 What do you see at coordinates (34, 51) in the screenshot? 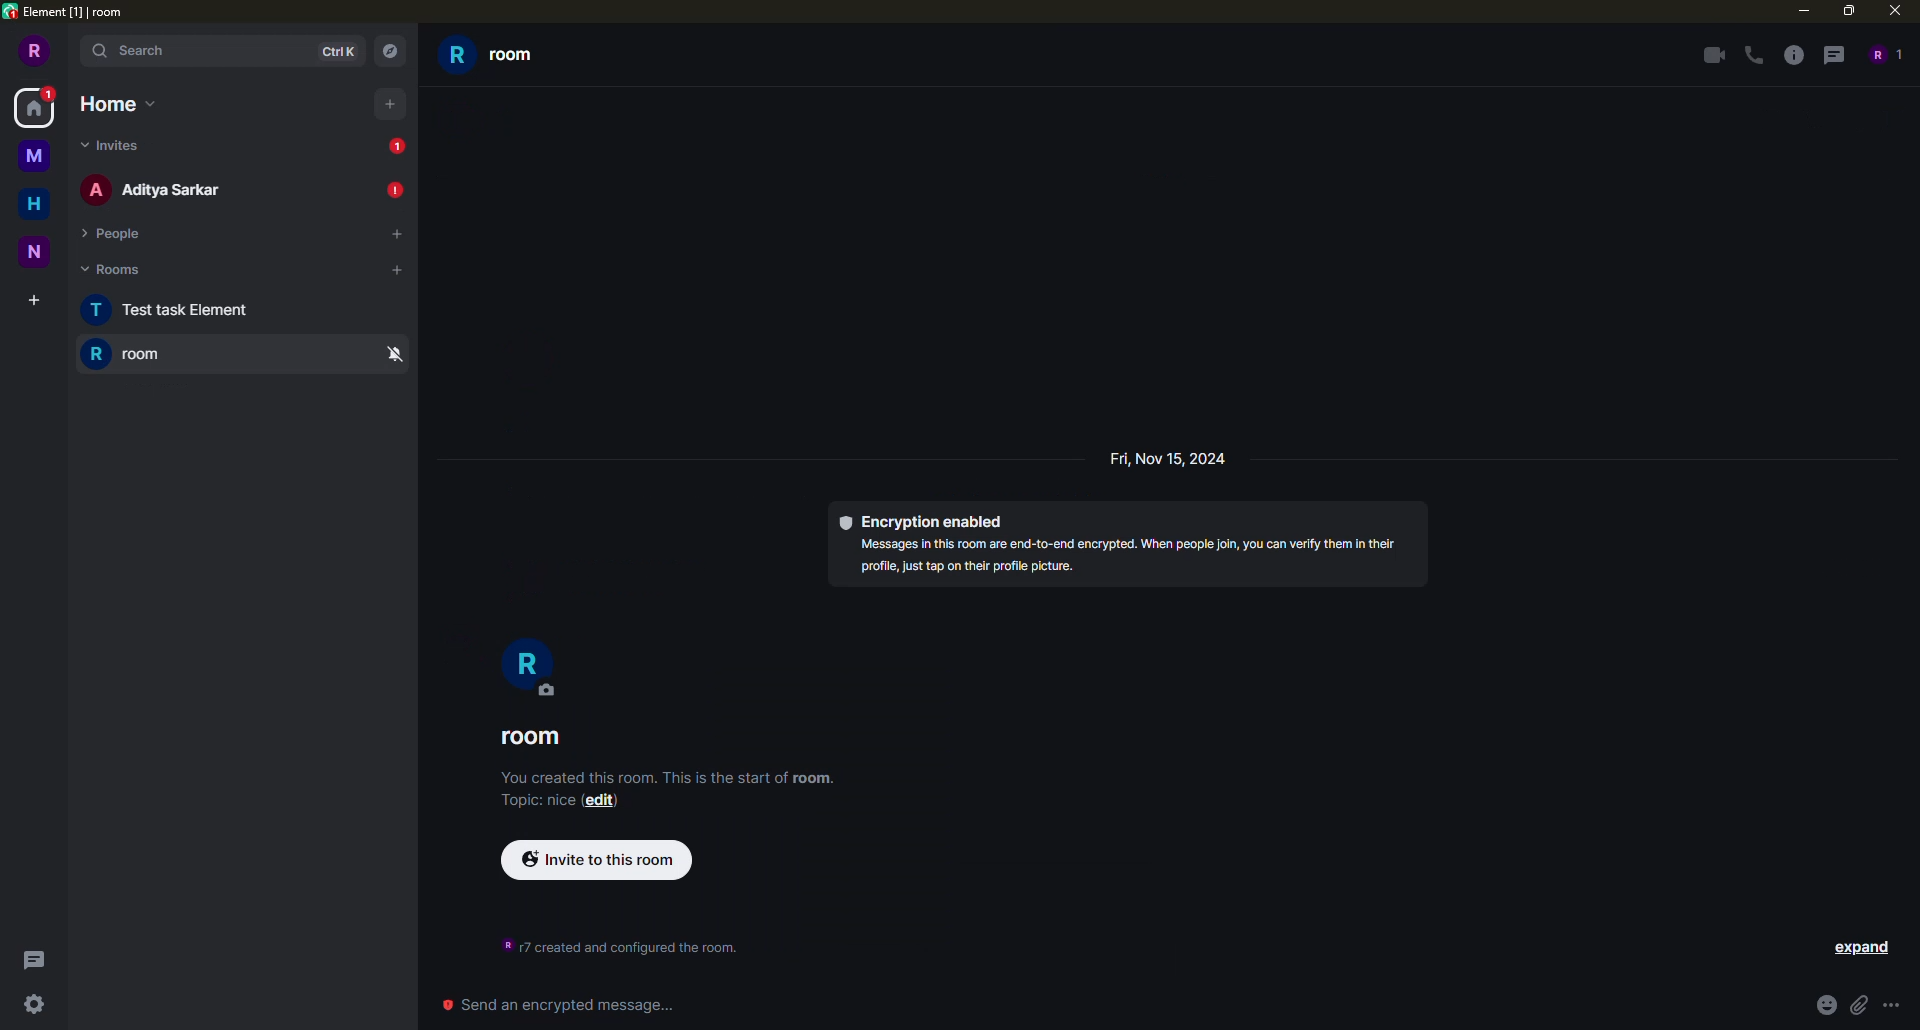
I see `account` at bounding box center [34, 51].